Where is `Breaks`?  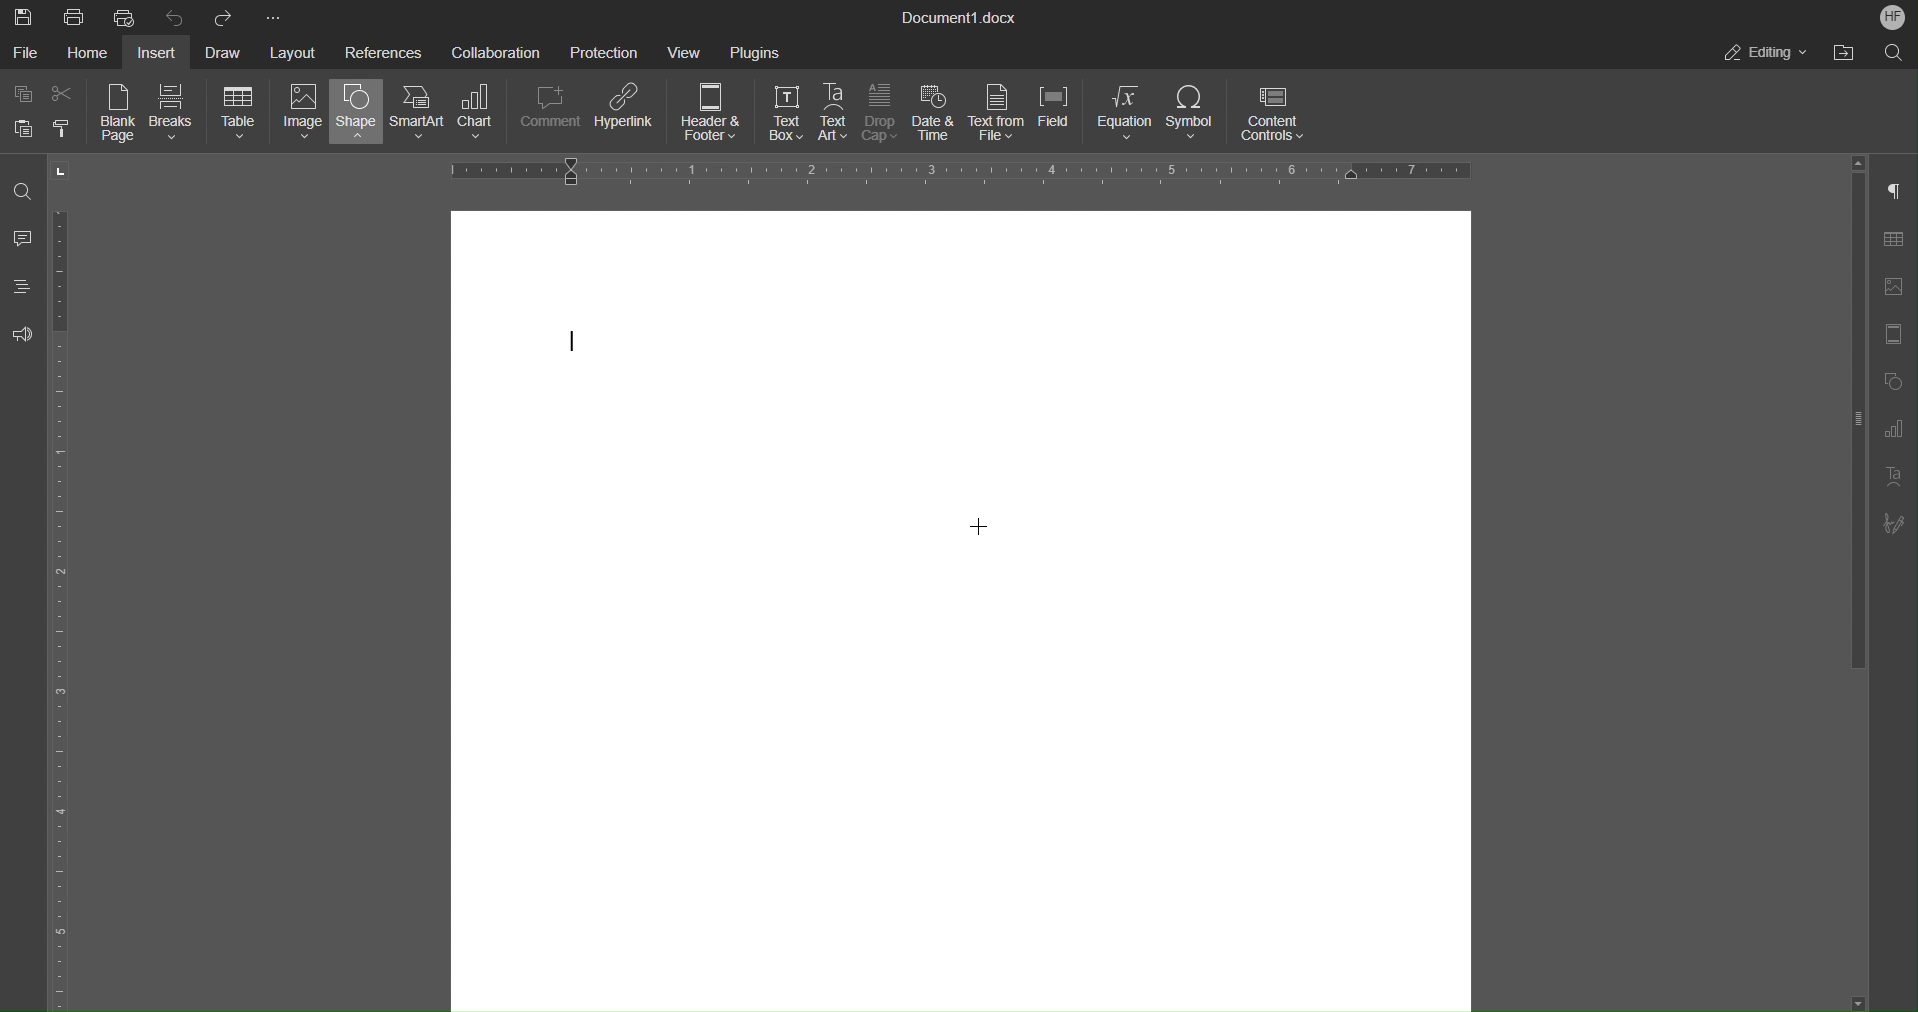
Breaks is located at coordinates (174, 115).